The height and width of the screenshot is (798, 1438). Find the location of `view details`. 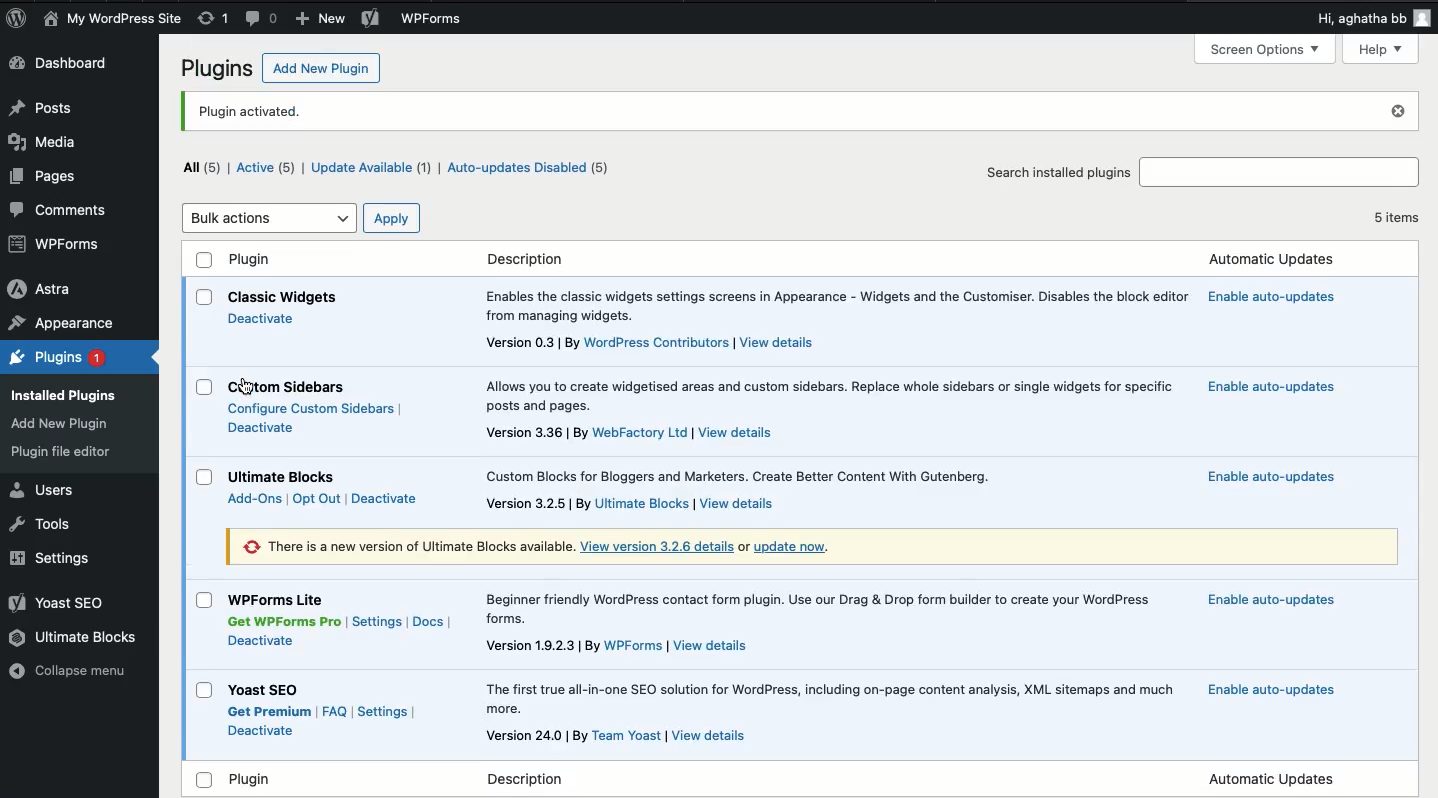

view details is located at coordinates (711, 736).